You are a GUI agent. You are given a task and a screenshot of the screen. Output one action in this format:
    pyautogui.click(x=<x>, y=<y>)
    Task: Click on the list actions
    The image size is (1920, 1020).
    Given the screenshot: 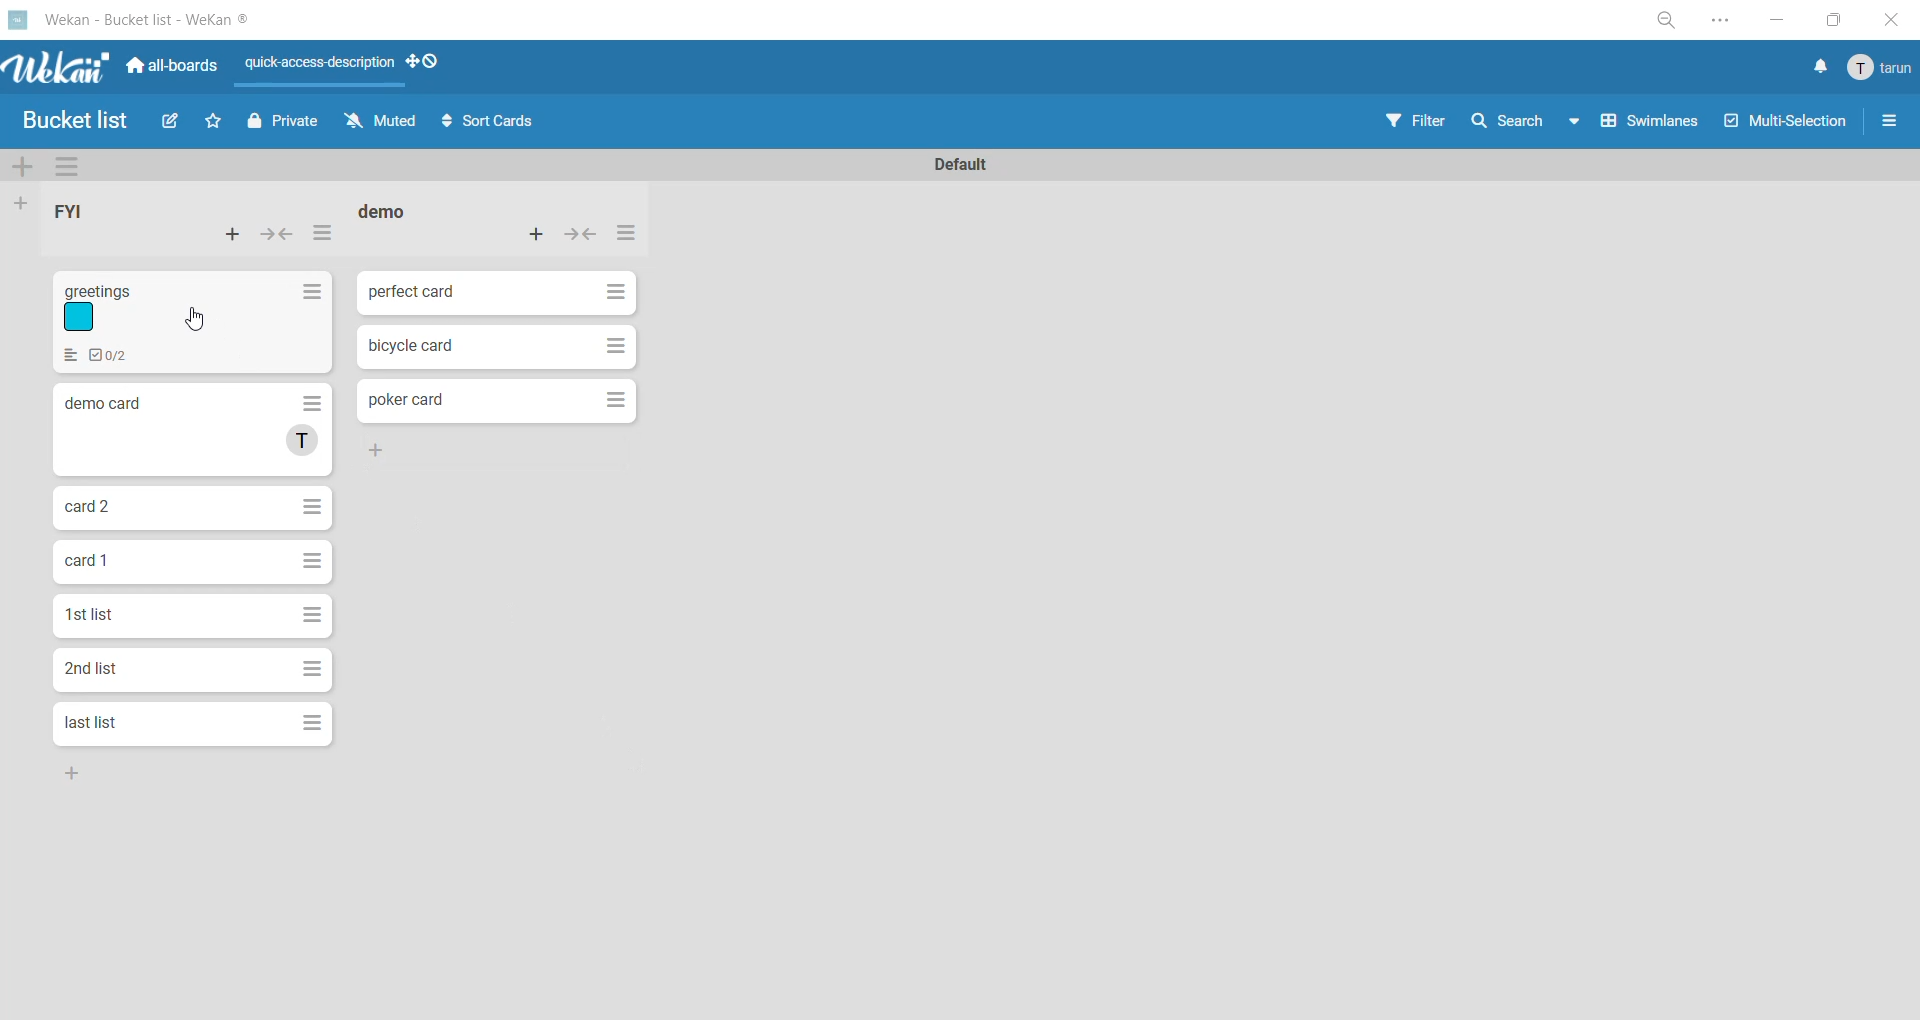 What is the action you would take?
    pyautogui.click(x=629, y=238)
    